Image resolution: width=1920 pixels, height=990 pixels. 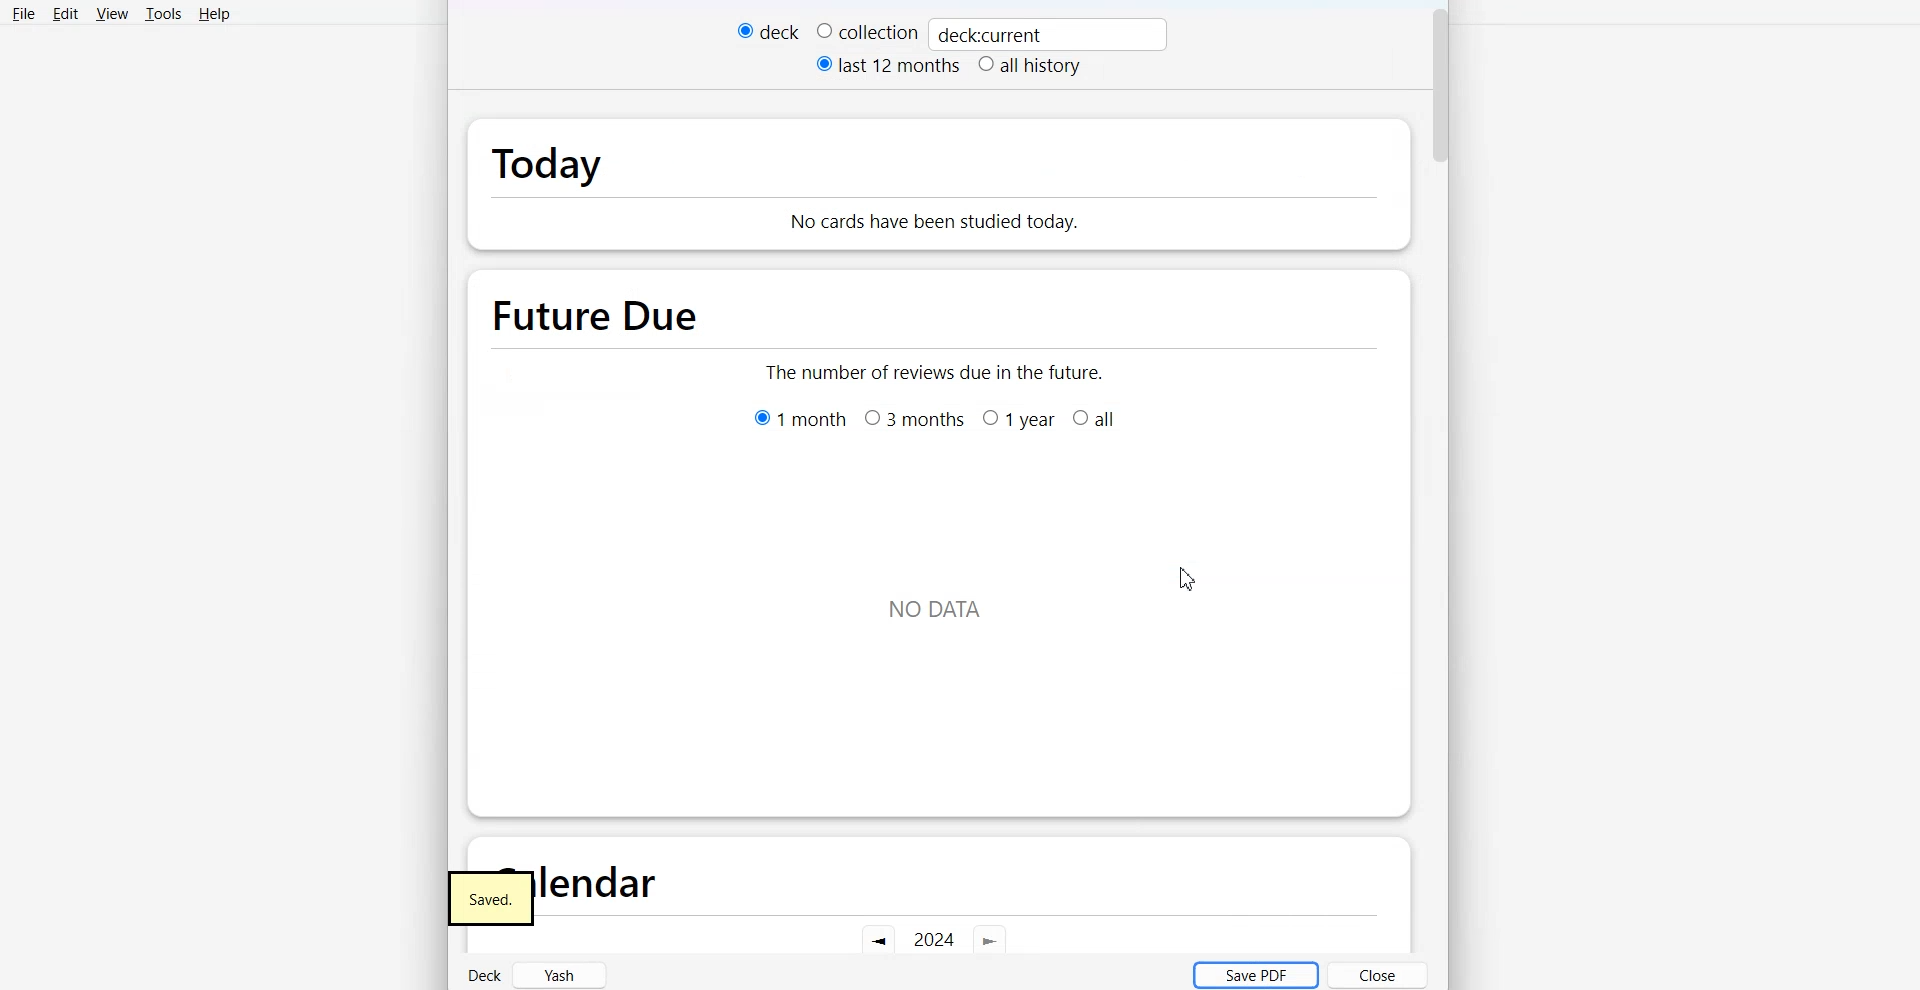 I want to click on Help, so click(x=213, y=14).